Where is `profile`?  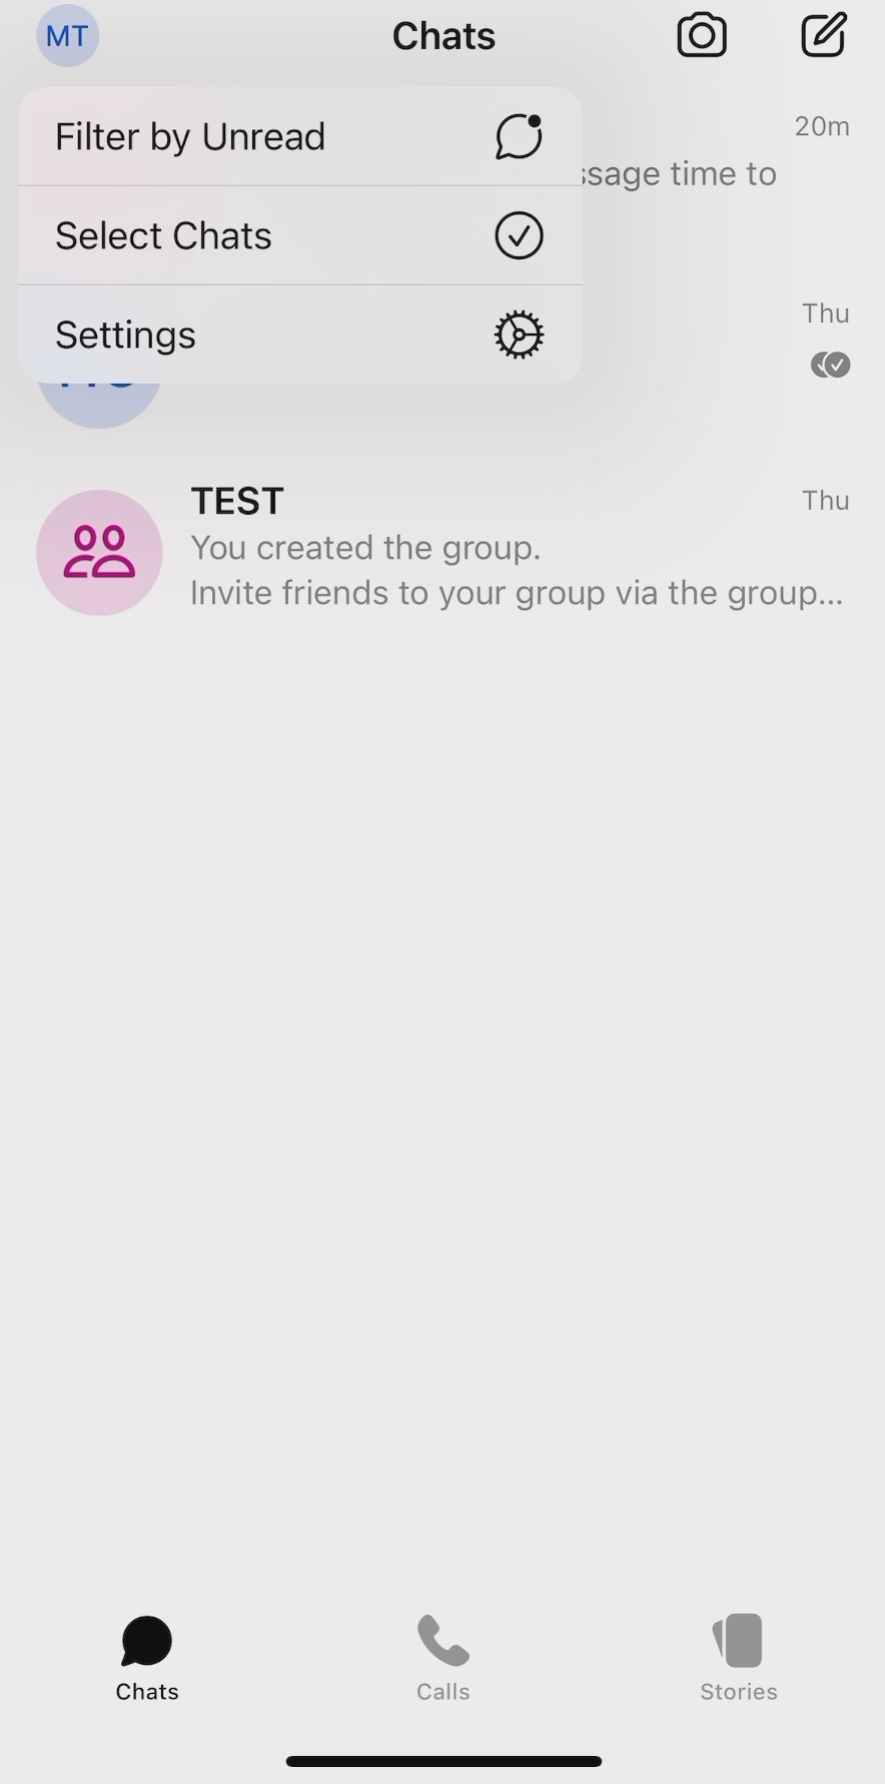 profile is located at coordinates (65, 36).